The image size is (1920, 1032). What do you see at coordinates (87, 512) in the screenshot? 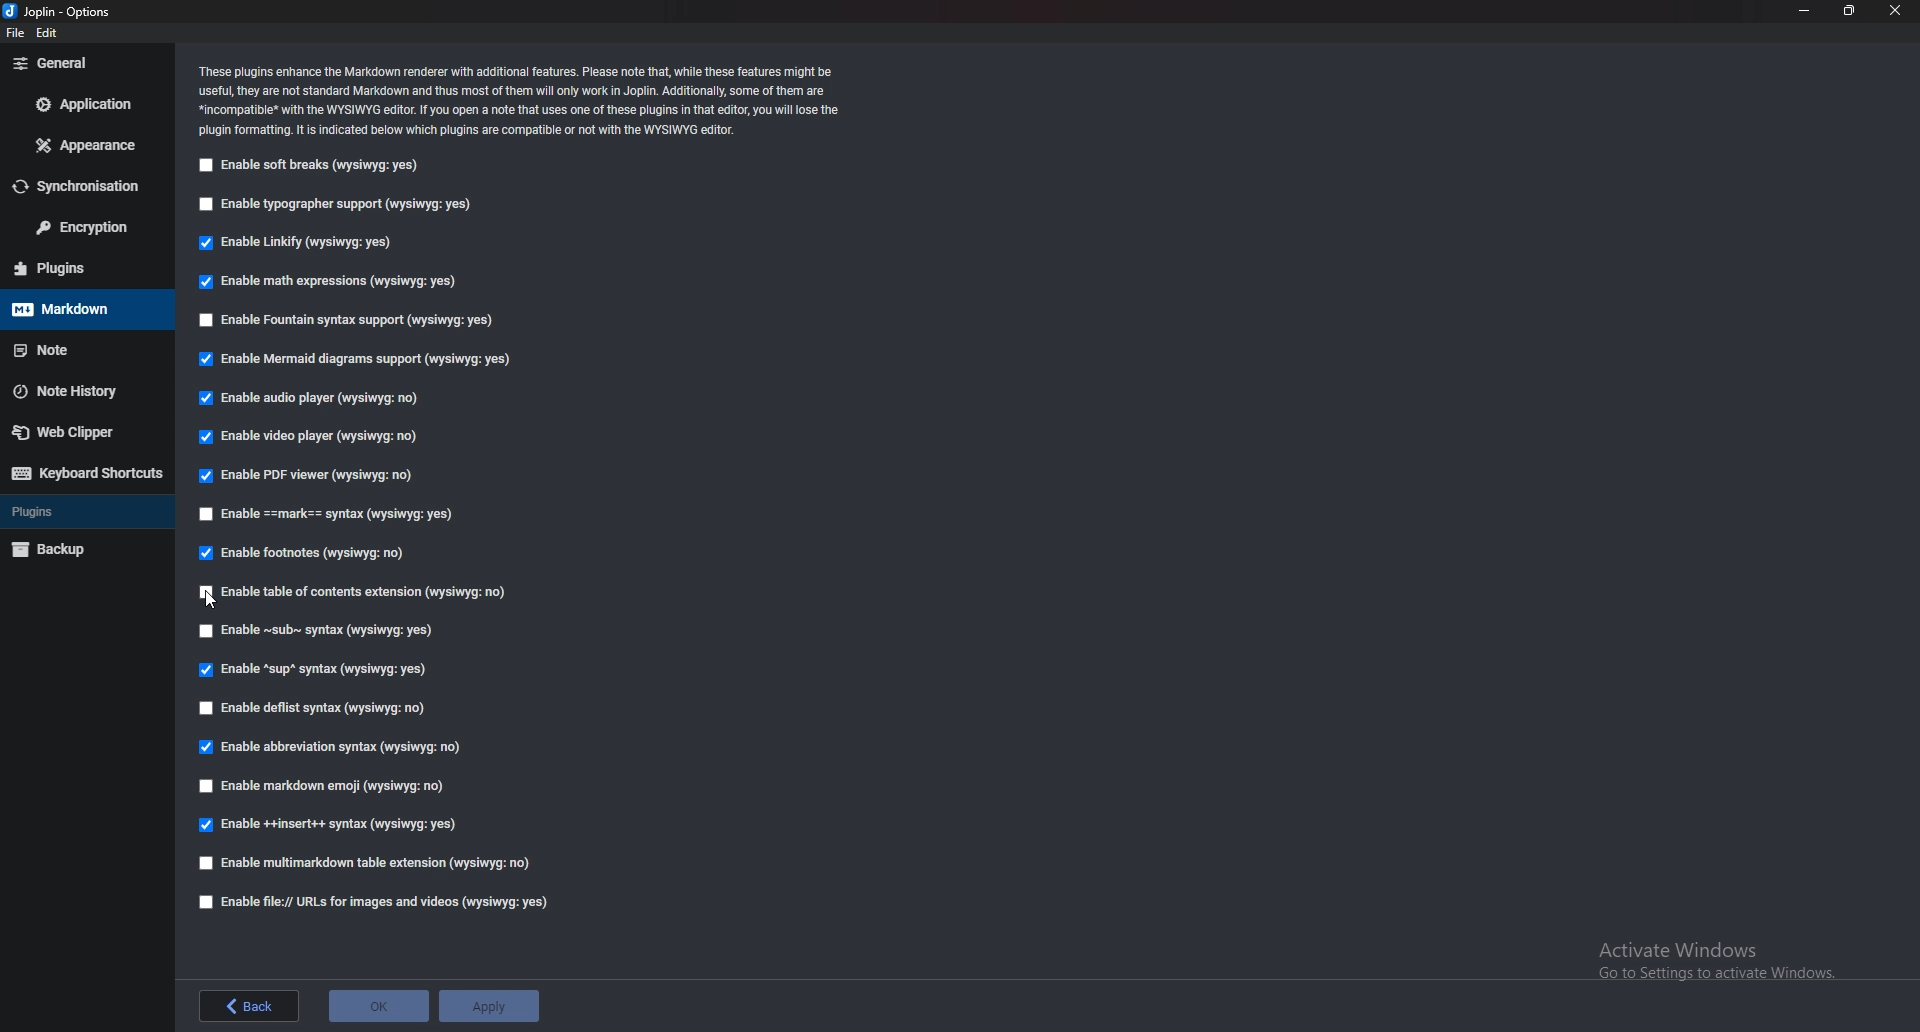
I see `plugins` at bounding box center [87, 512].